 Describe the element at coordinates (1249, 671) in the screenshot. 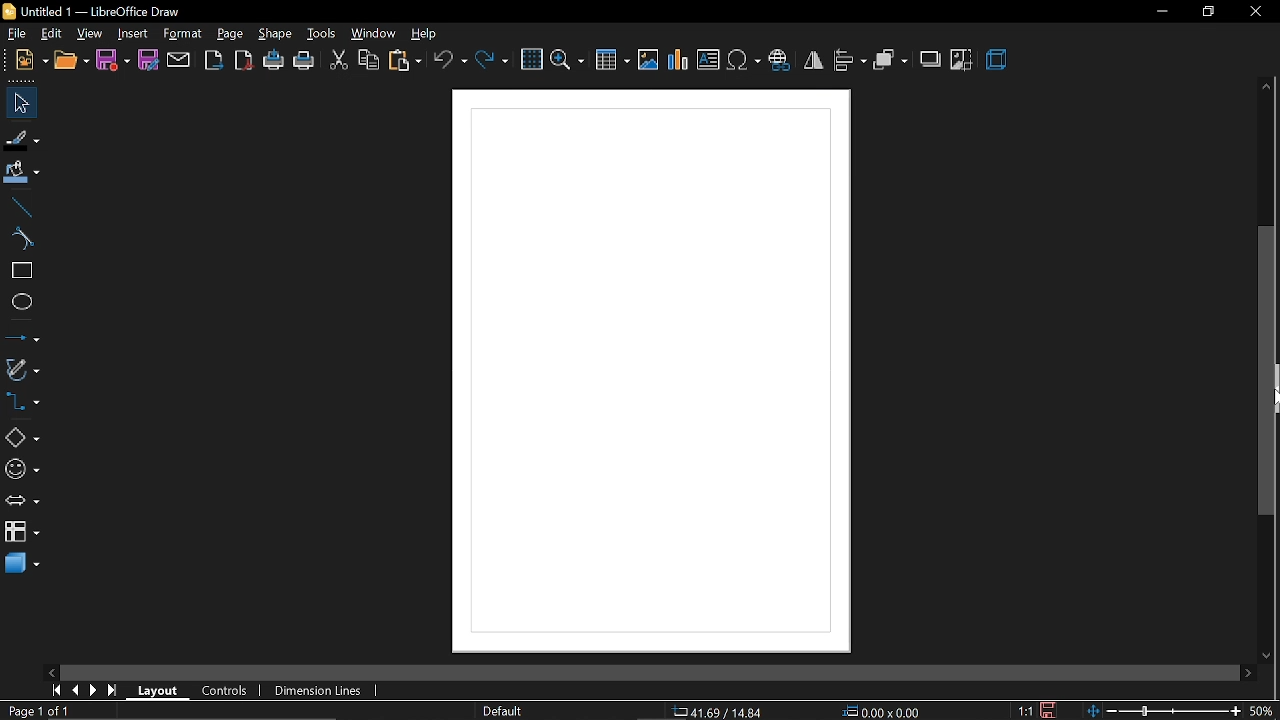

I see `move right` at that location.